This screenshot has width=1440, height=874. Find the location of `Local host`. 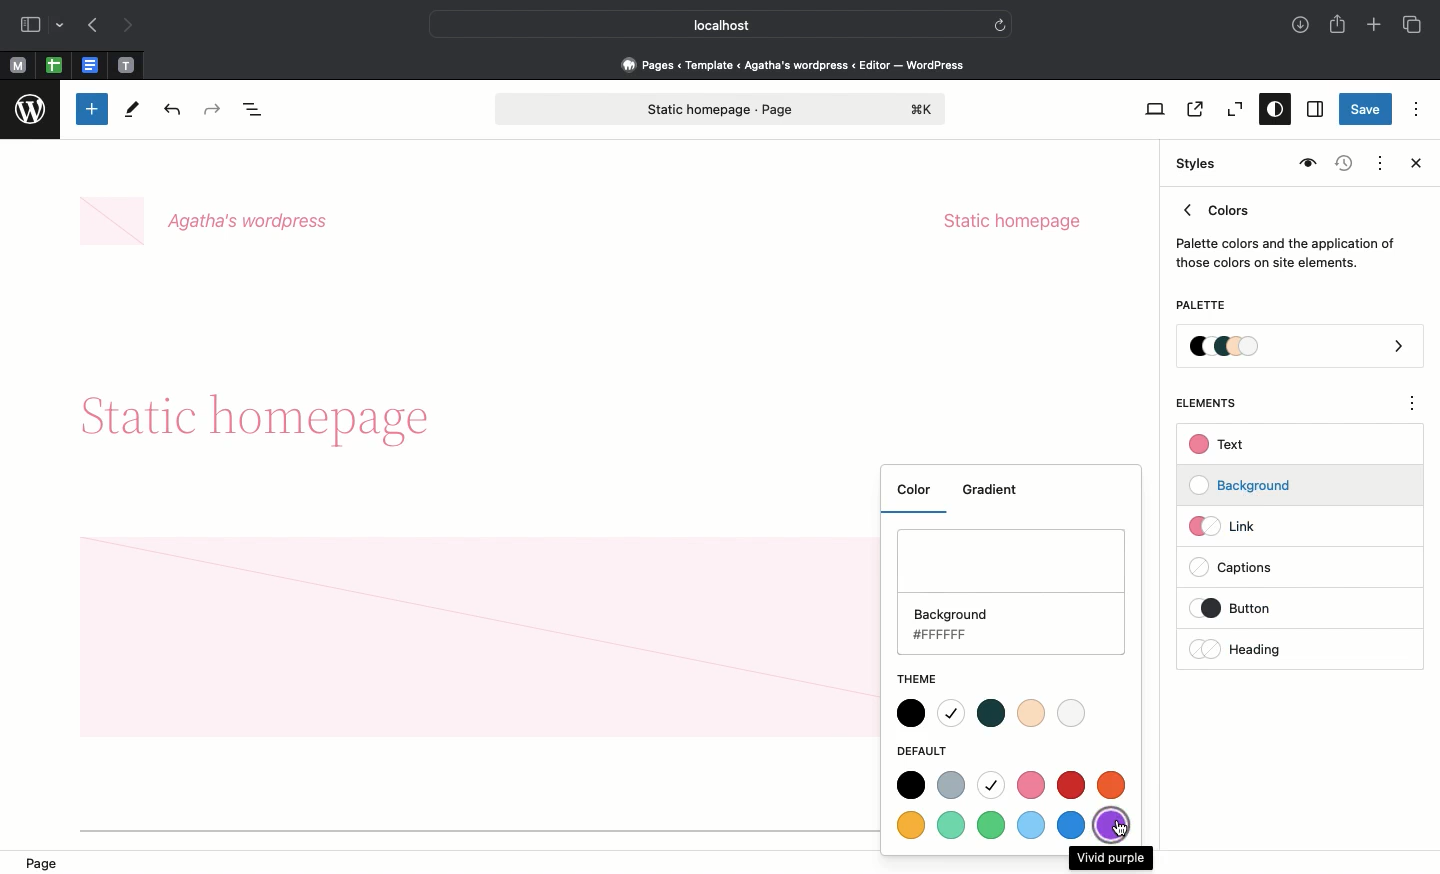

Local host is located at coordinates (706, 24).